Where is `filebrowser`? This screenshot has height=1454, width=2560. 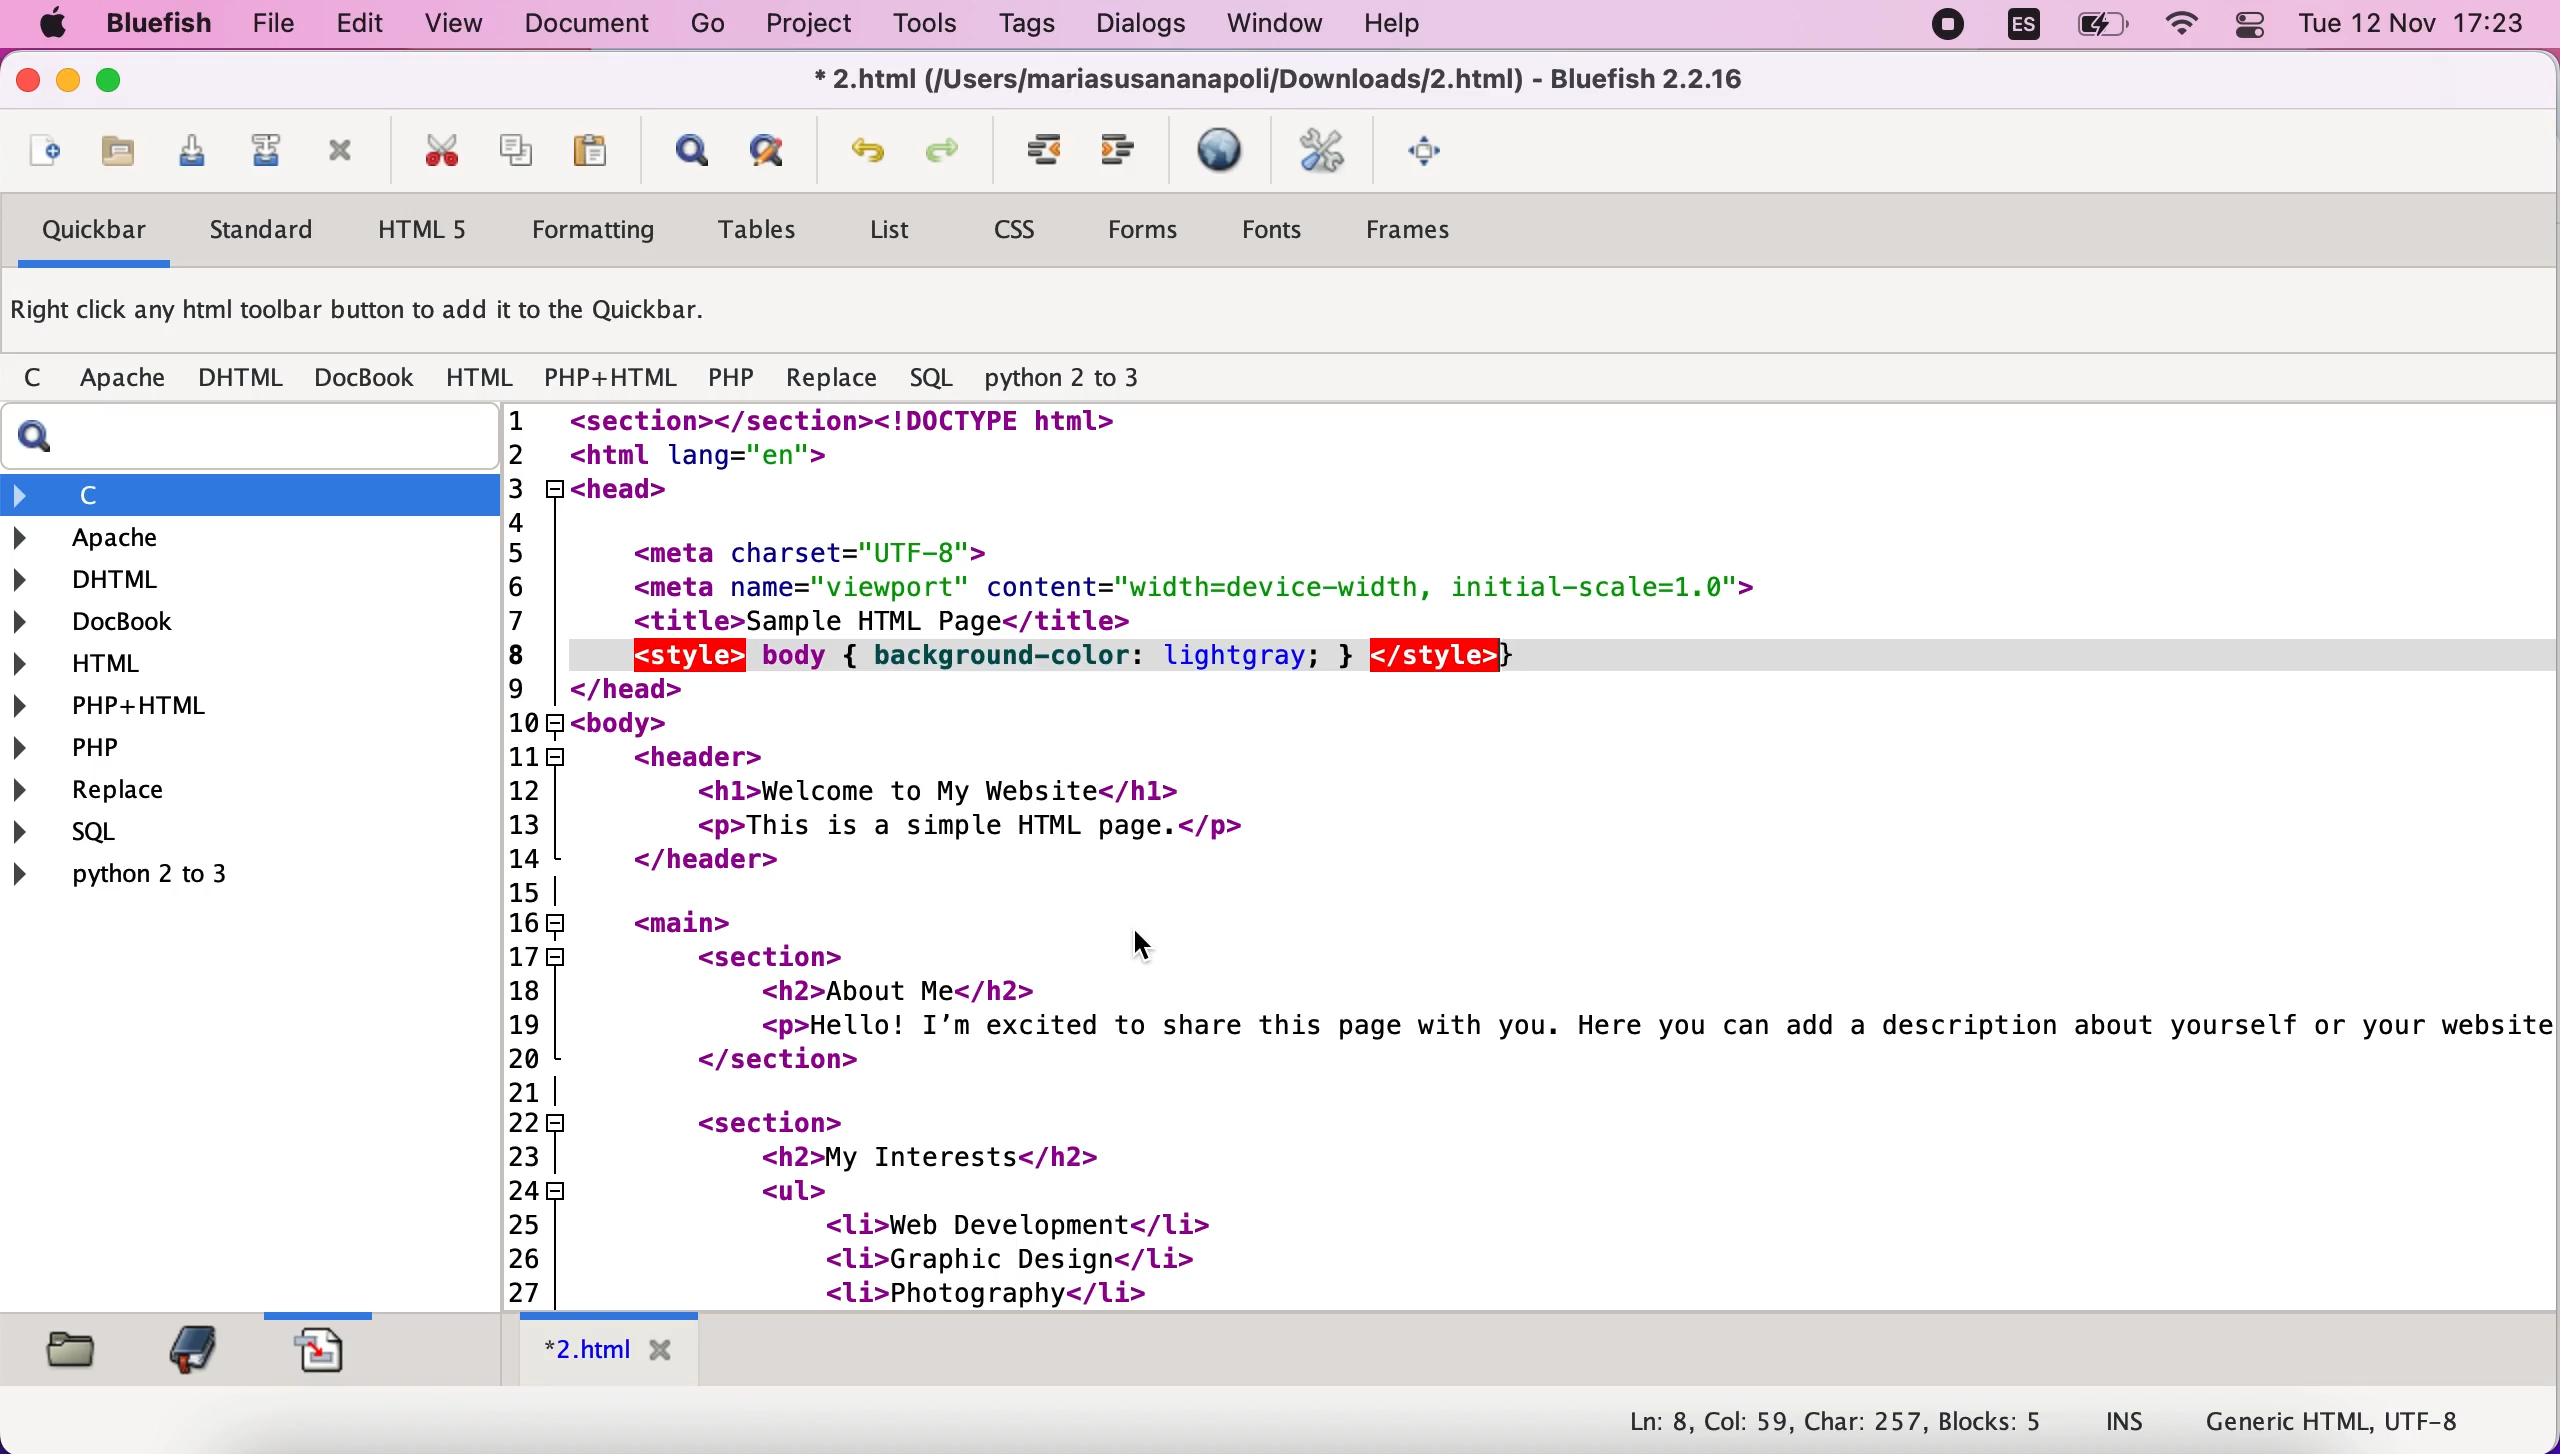 filebrowser is located at coordinates (76, 1353).